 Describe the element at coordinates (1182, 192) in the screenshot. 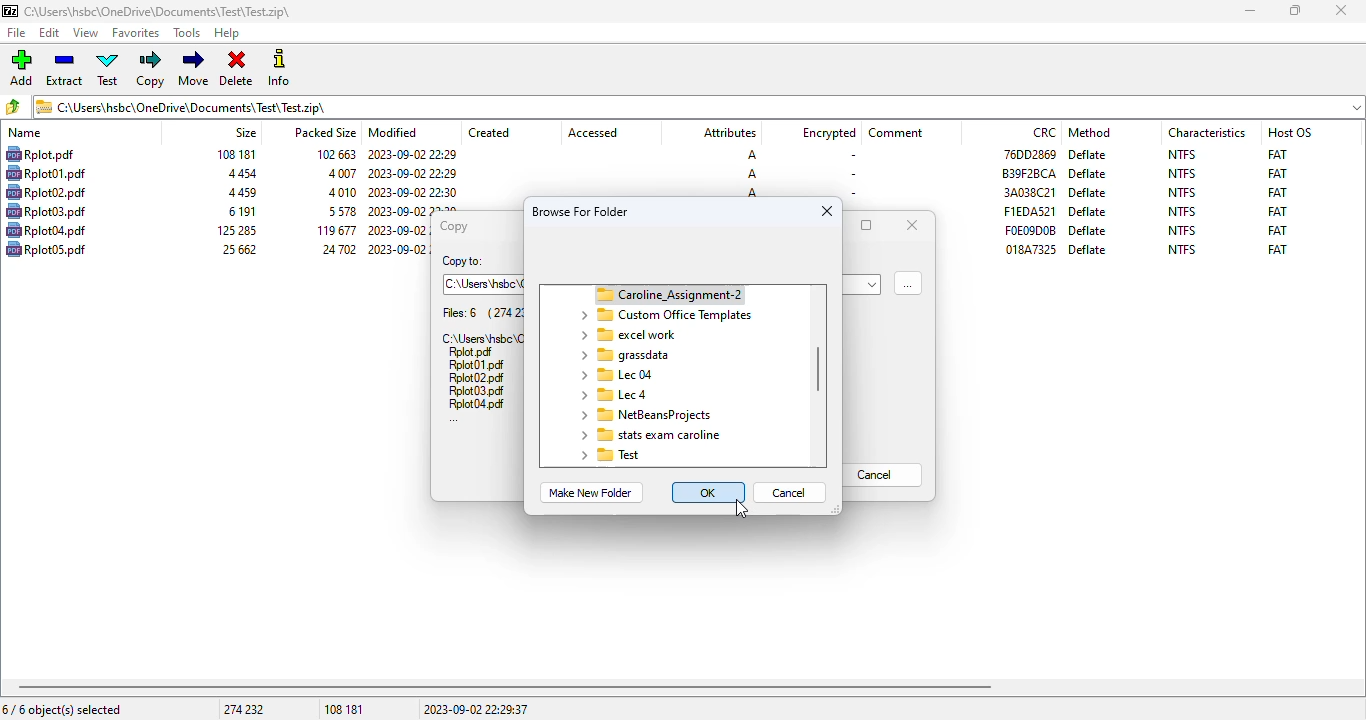

I see `NTFS` at that location.